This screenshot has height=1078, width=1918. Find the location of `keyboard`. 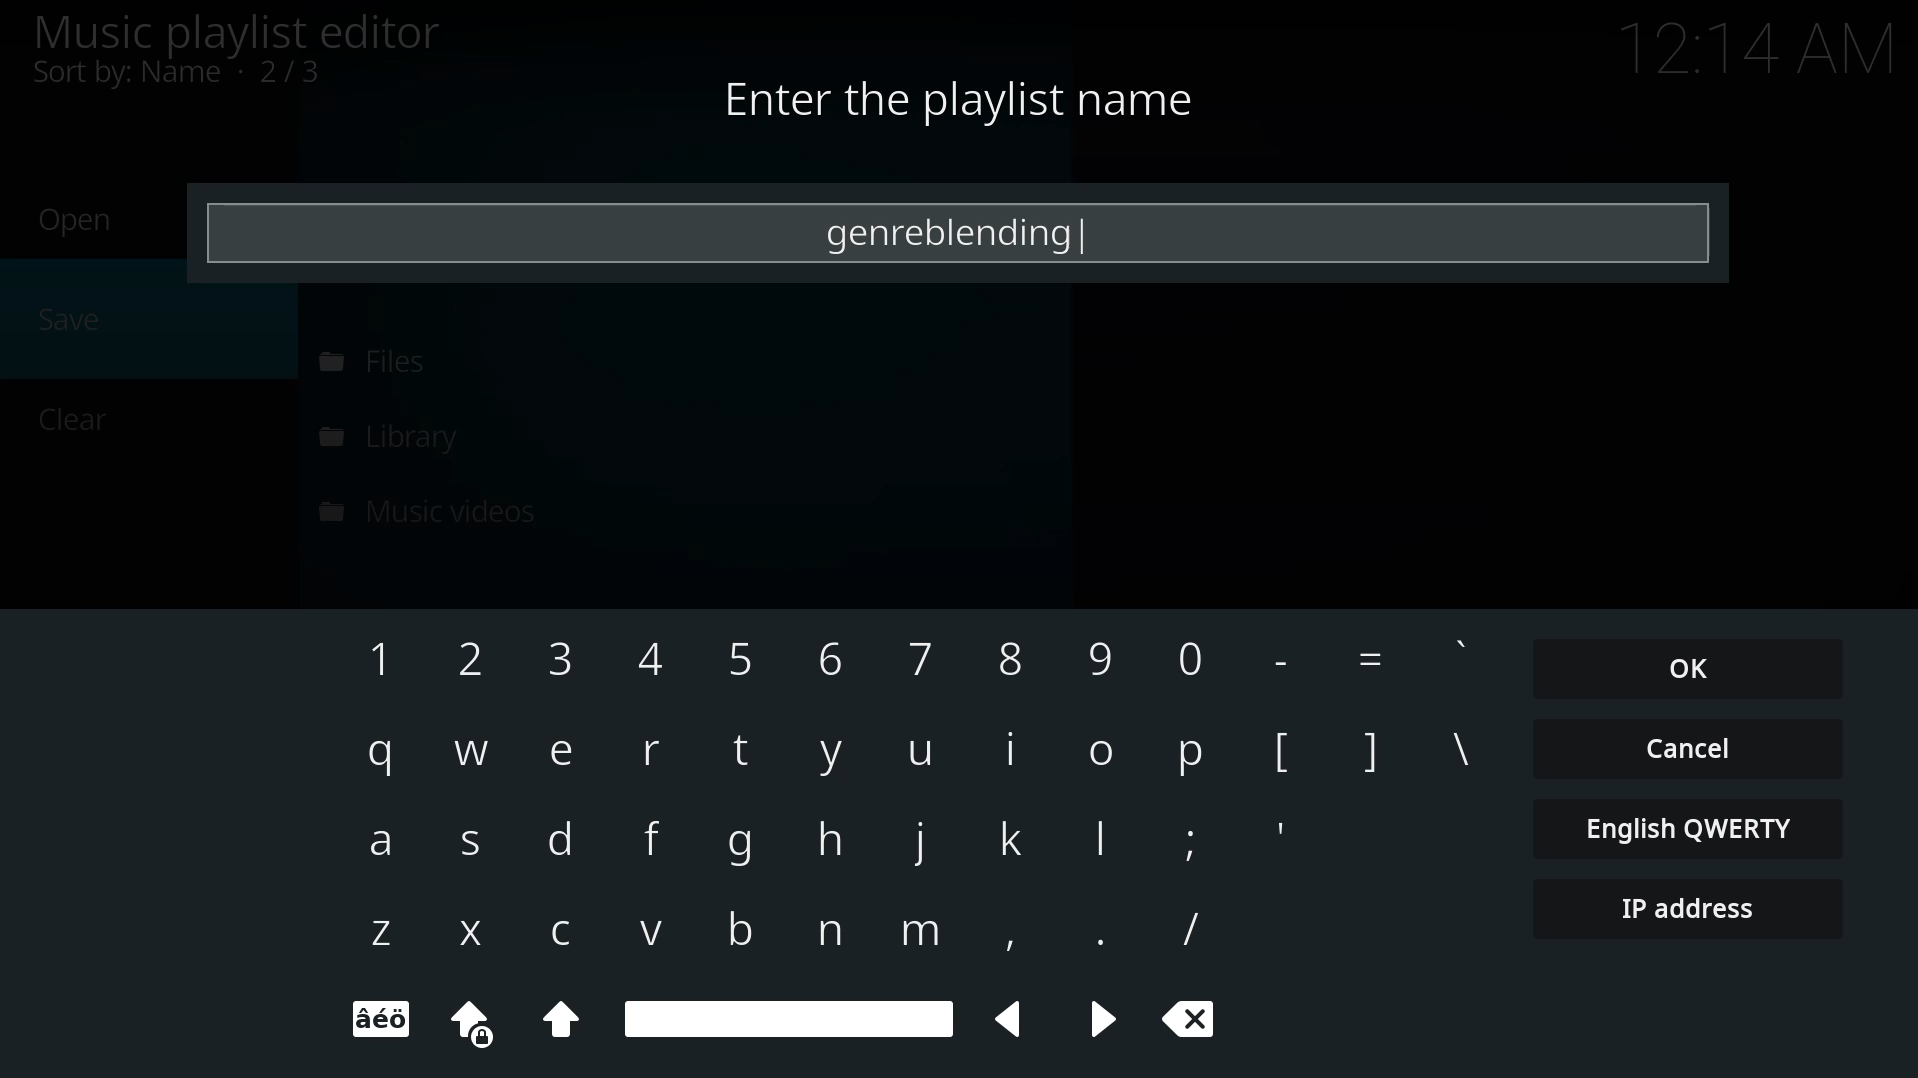

keyboard is located at coordinates (913, 835).